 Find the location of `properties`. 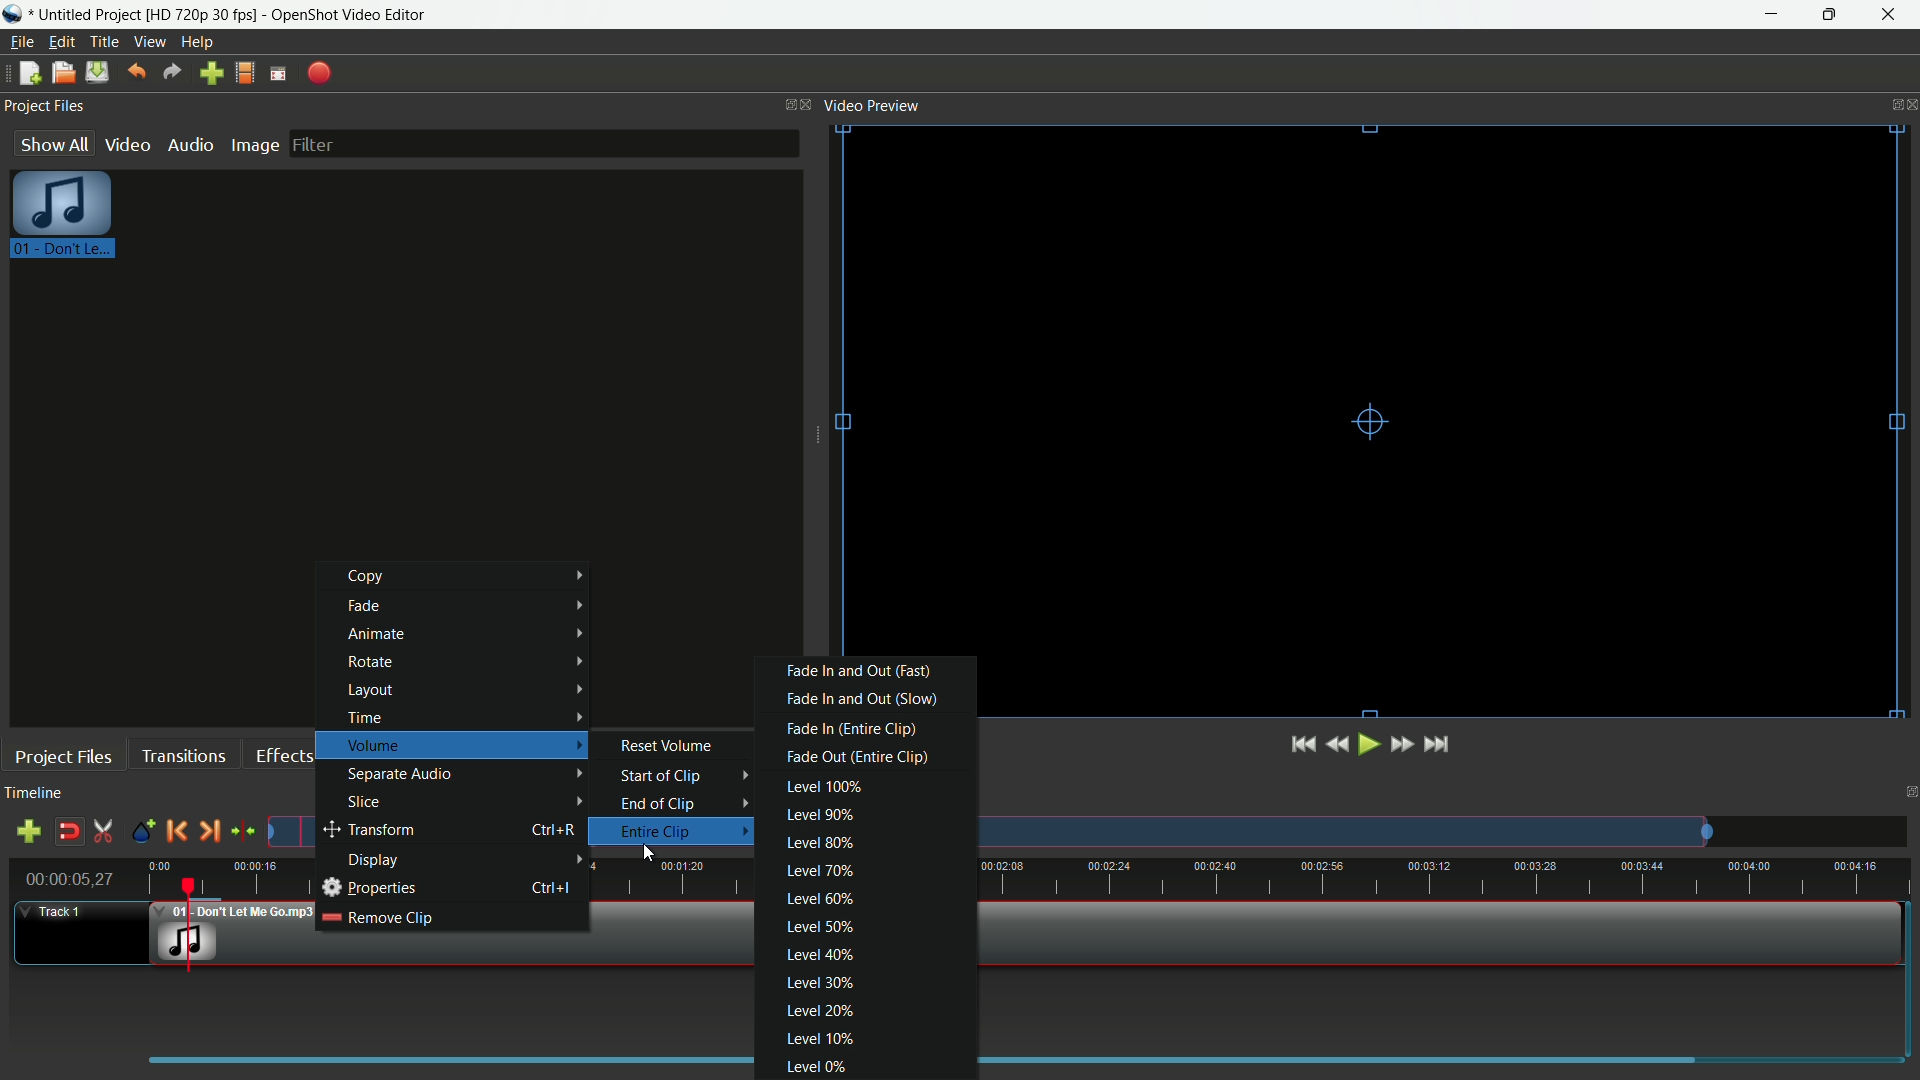

properties is located at coordinates (369, 888).